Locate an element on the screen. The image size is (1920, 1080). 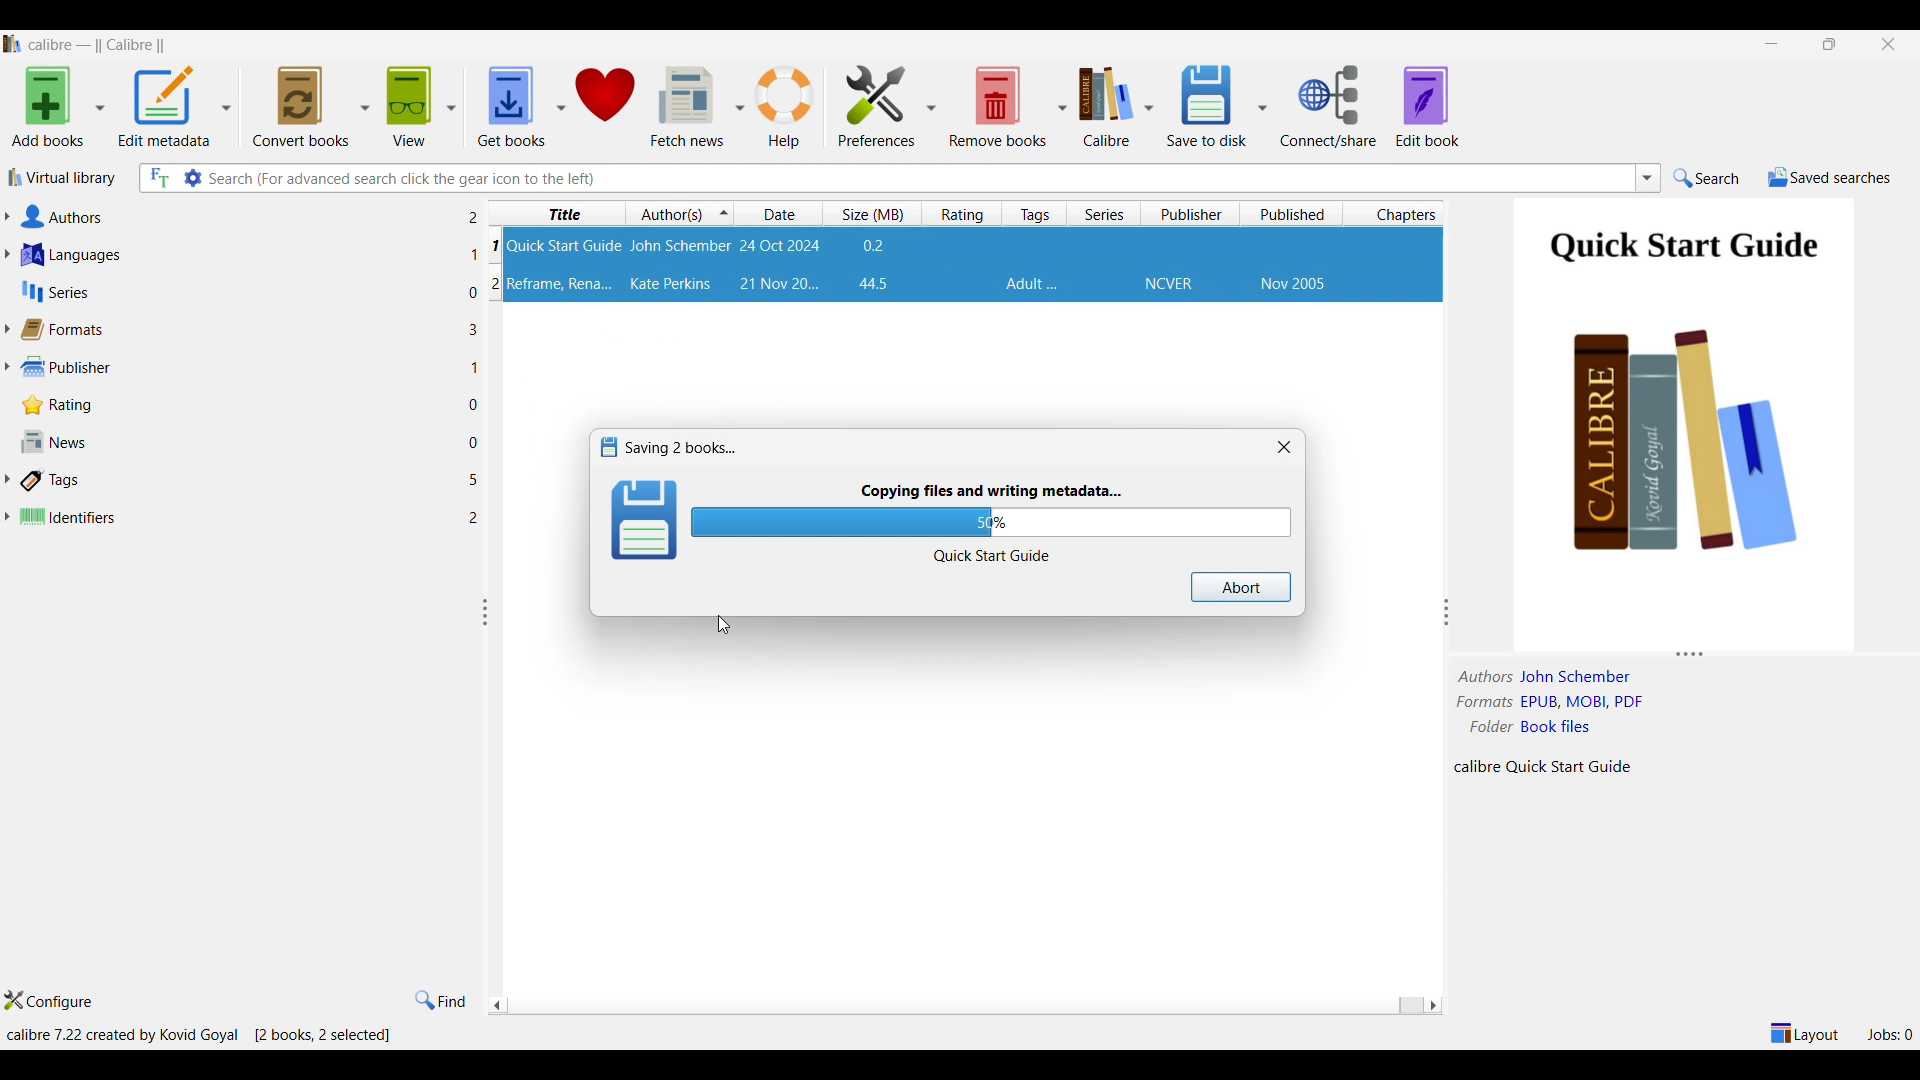
Advanced search is located at coordinates (192, 178).